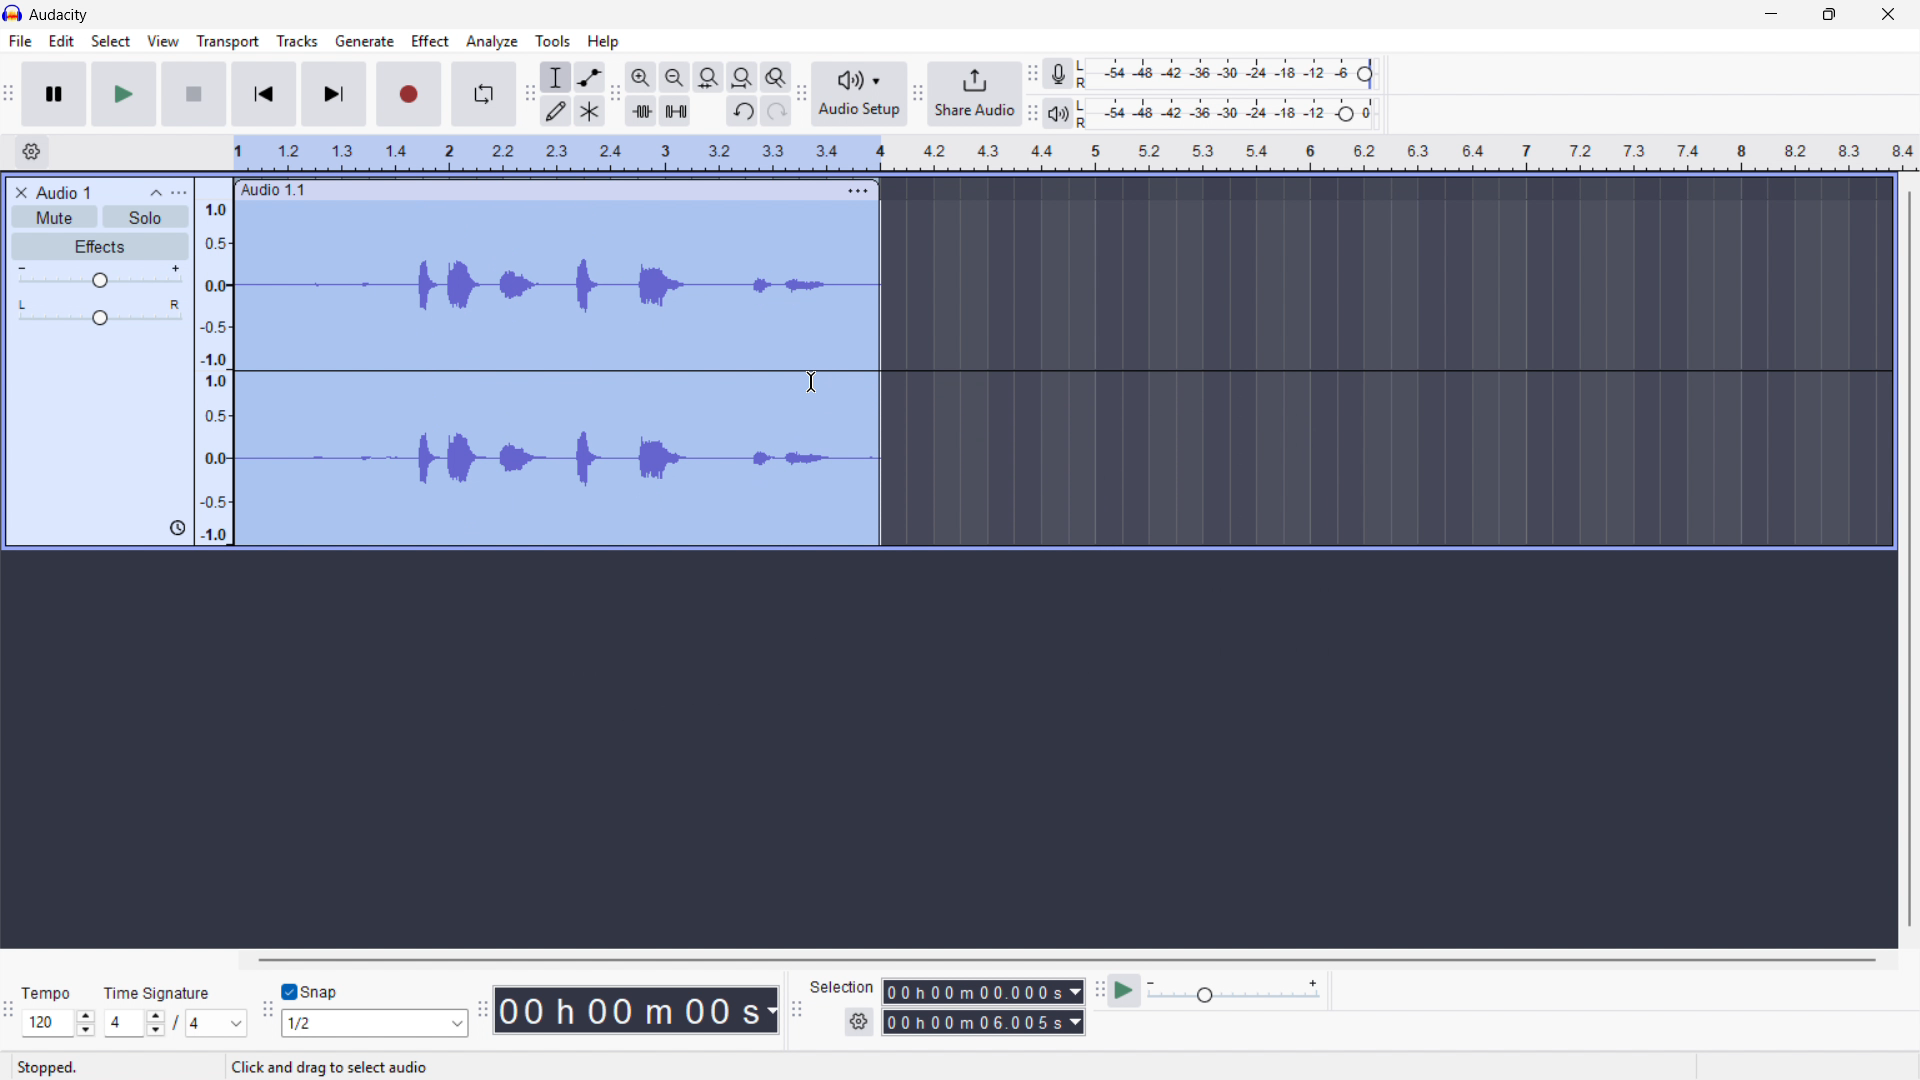 The image size is (1920, 1080). I want to click on Timestamp, so click(637, 1010).